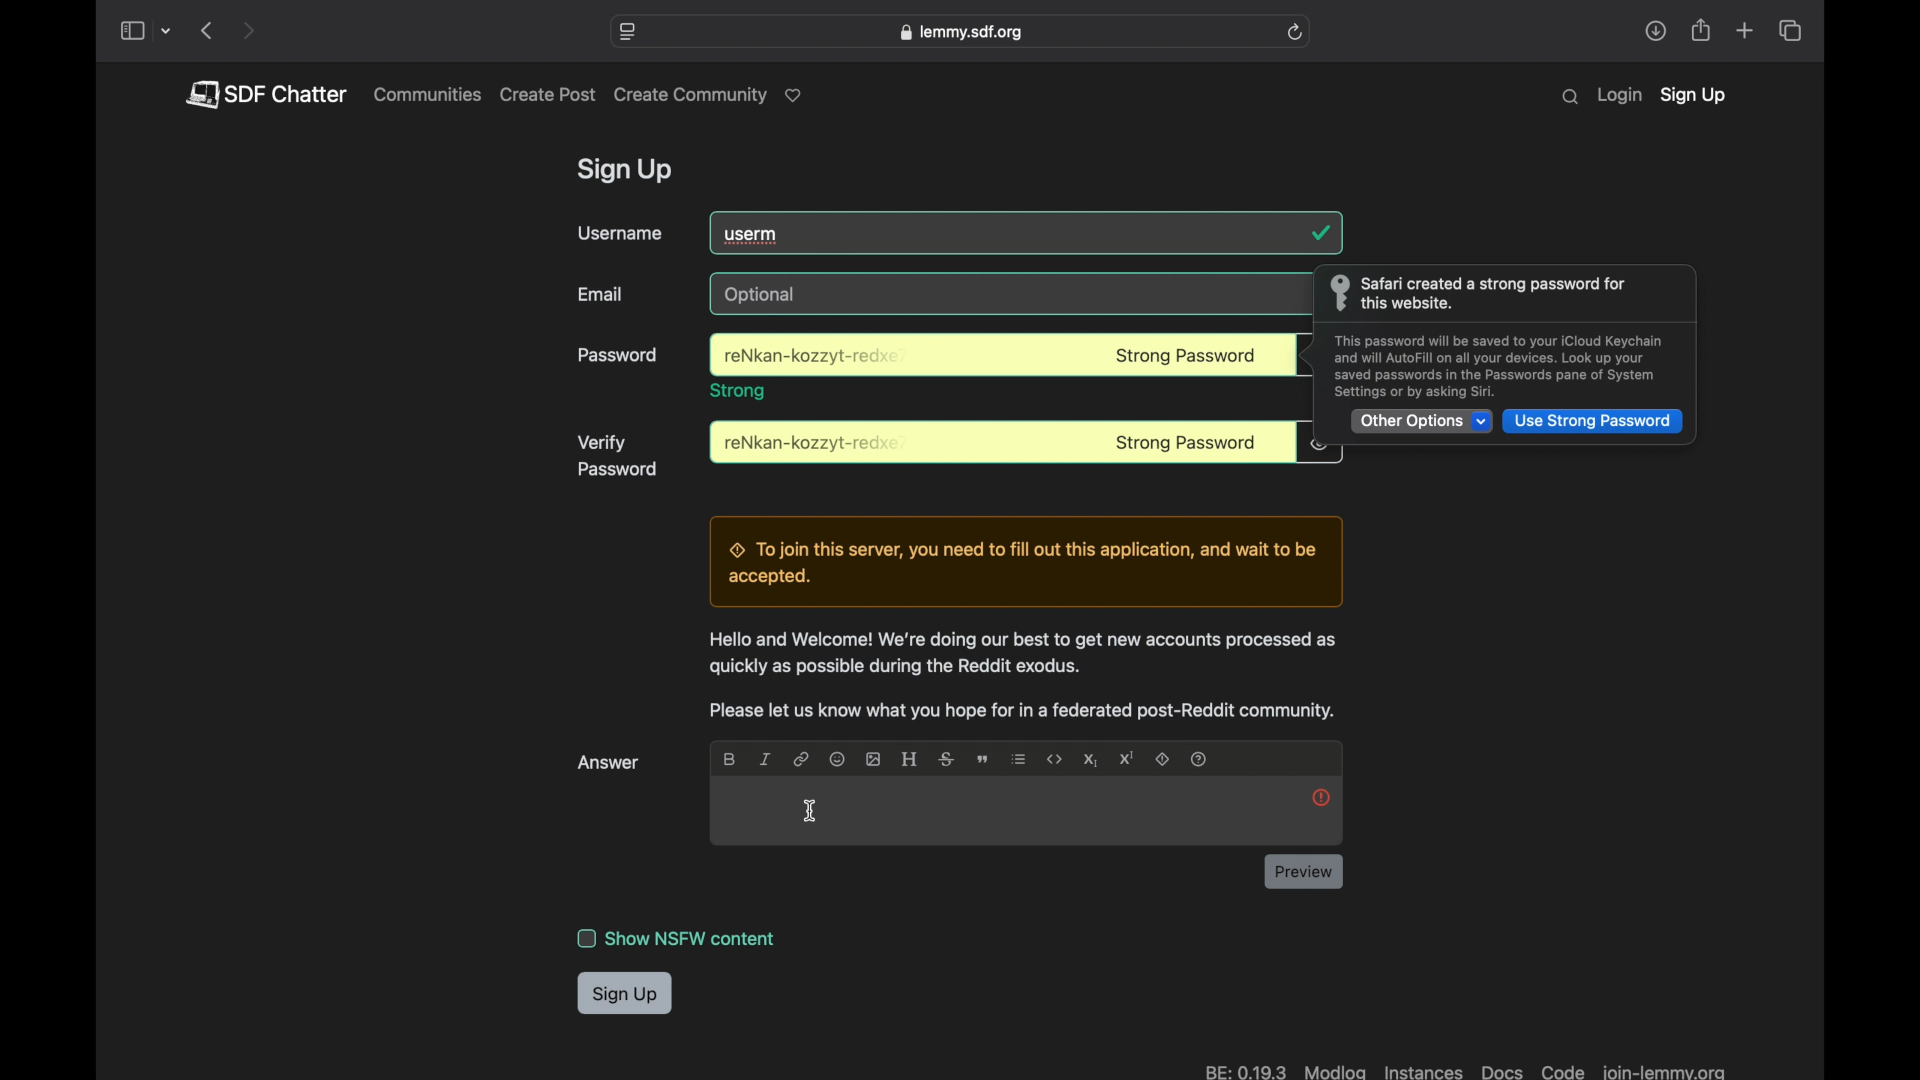 The height and width of the screenshot is (1080, 1920). I want to click on pdf chatter, so click(265, 94).